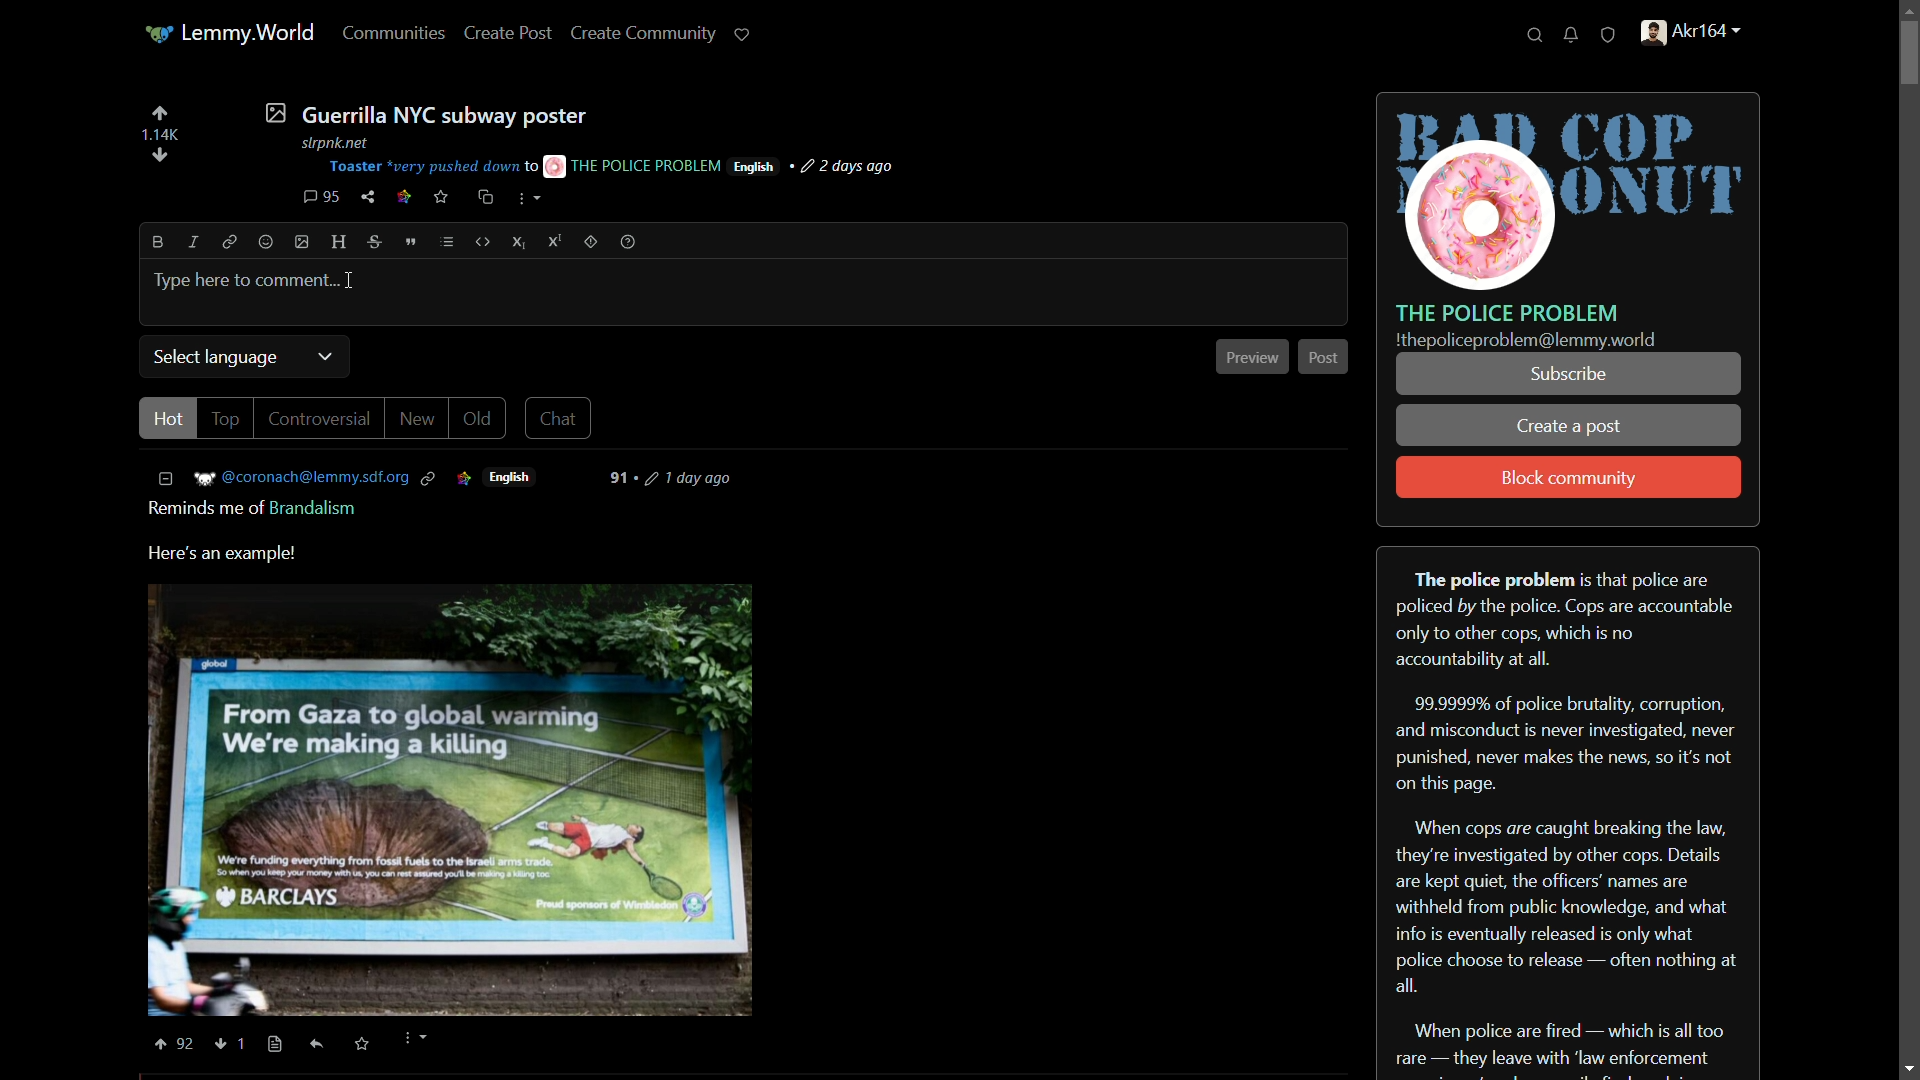 Image resolution: width=1920 pixels, height=1080 pixels. What do you see at coordinates (191, 241) in the screenshot?
I see `italic` at bounding box center [191, 241].